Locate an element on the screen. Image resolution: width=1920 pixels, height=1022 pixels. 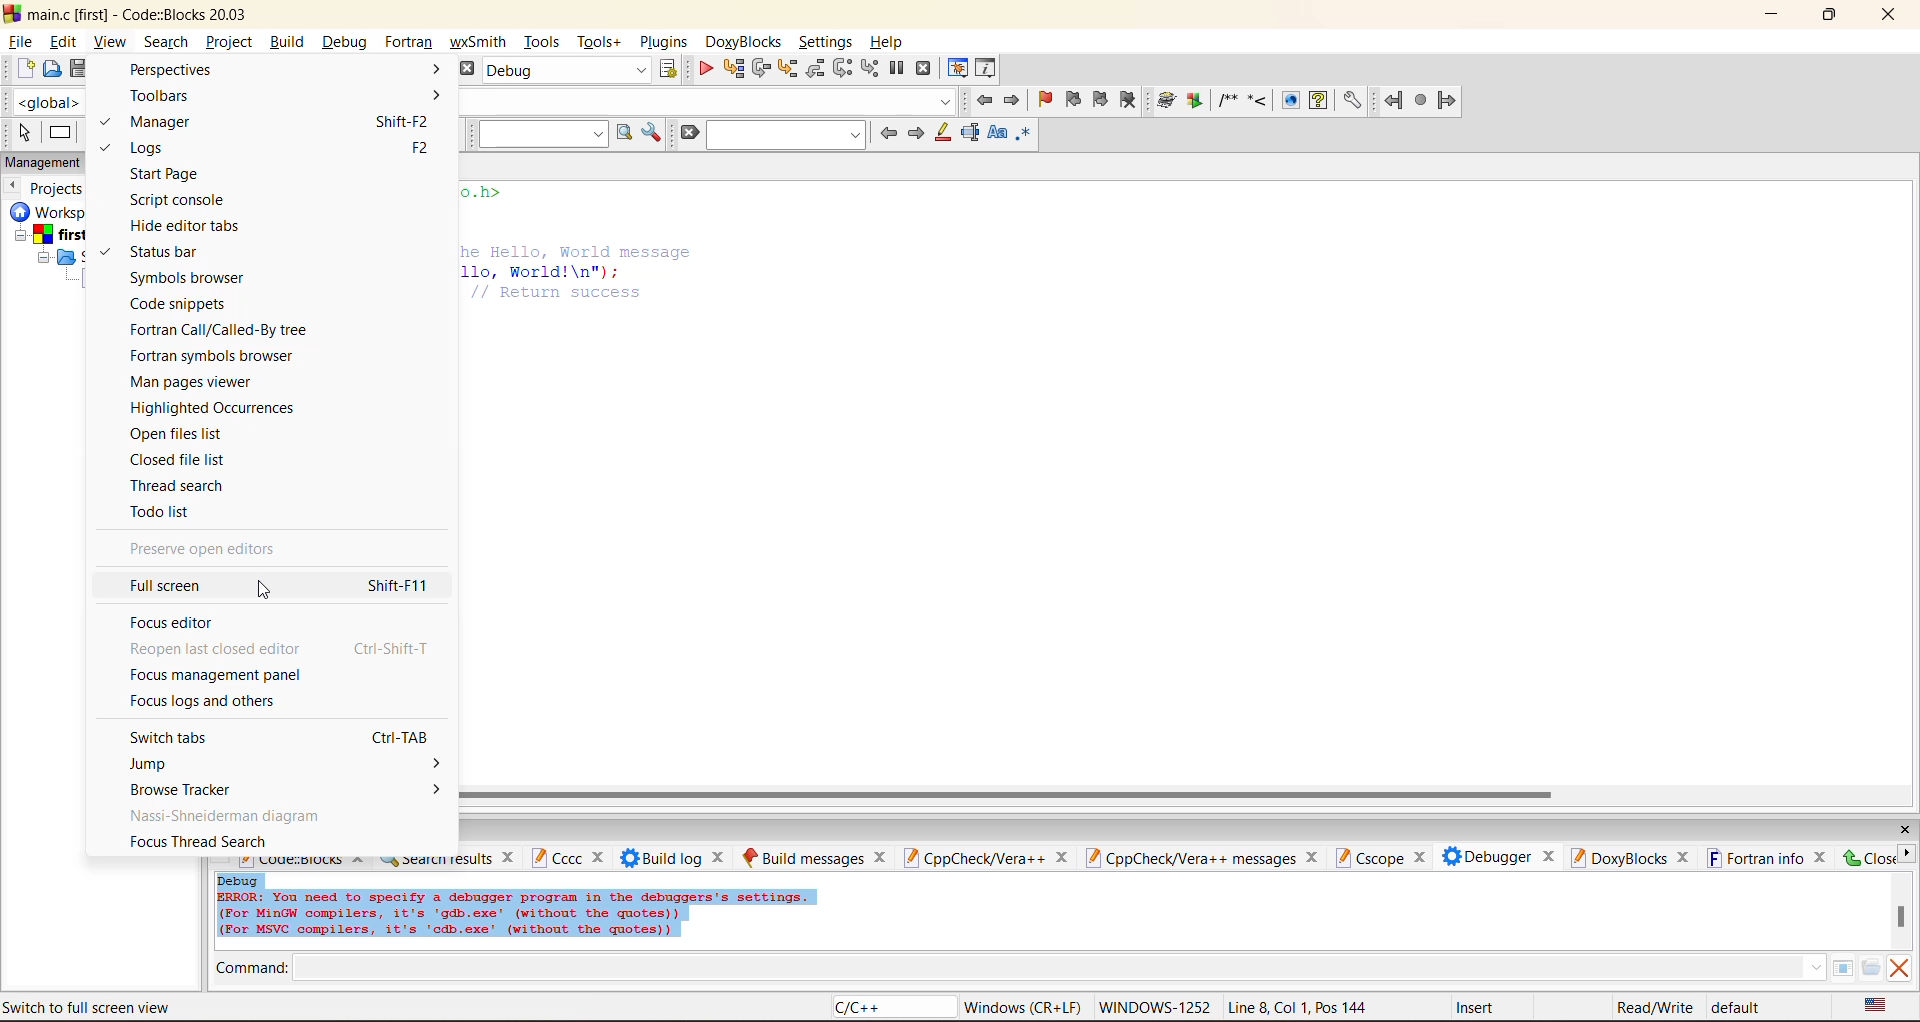
Last jump is located at coordinates (1421, 101).